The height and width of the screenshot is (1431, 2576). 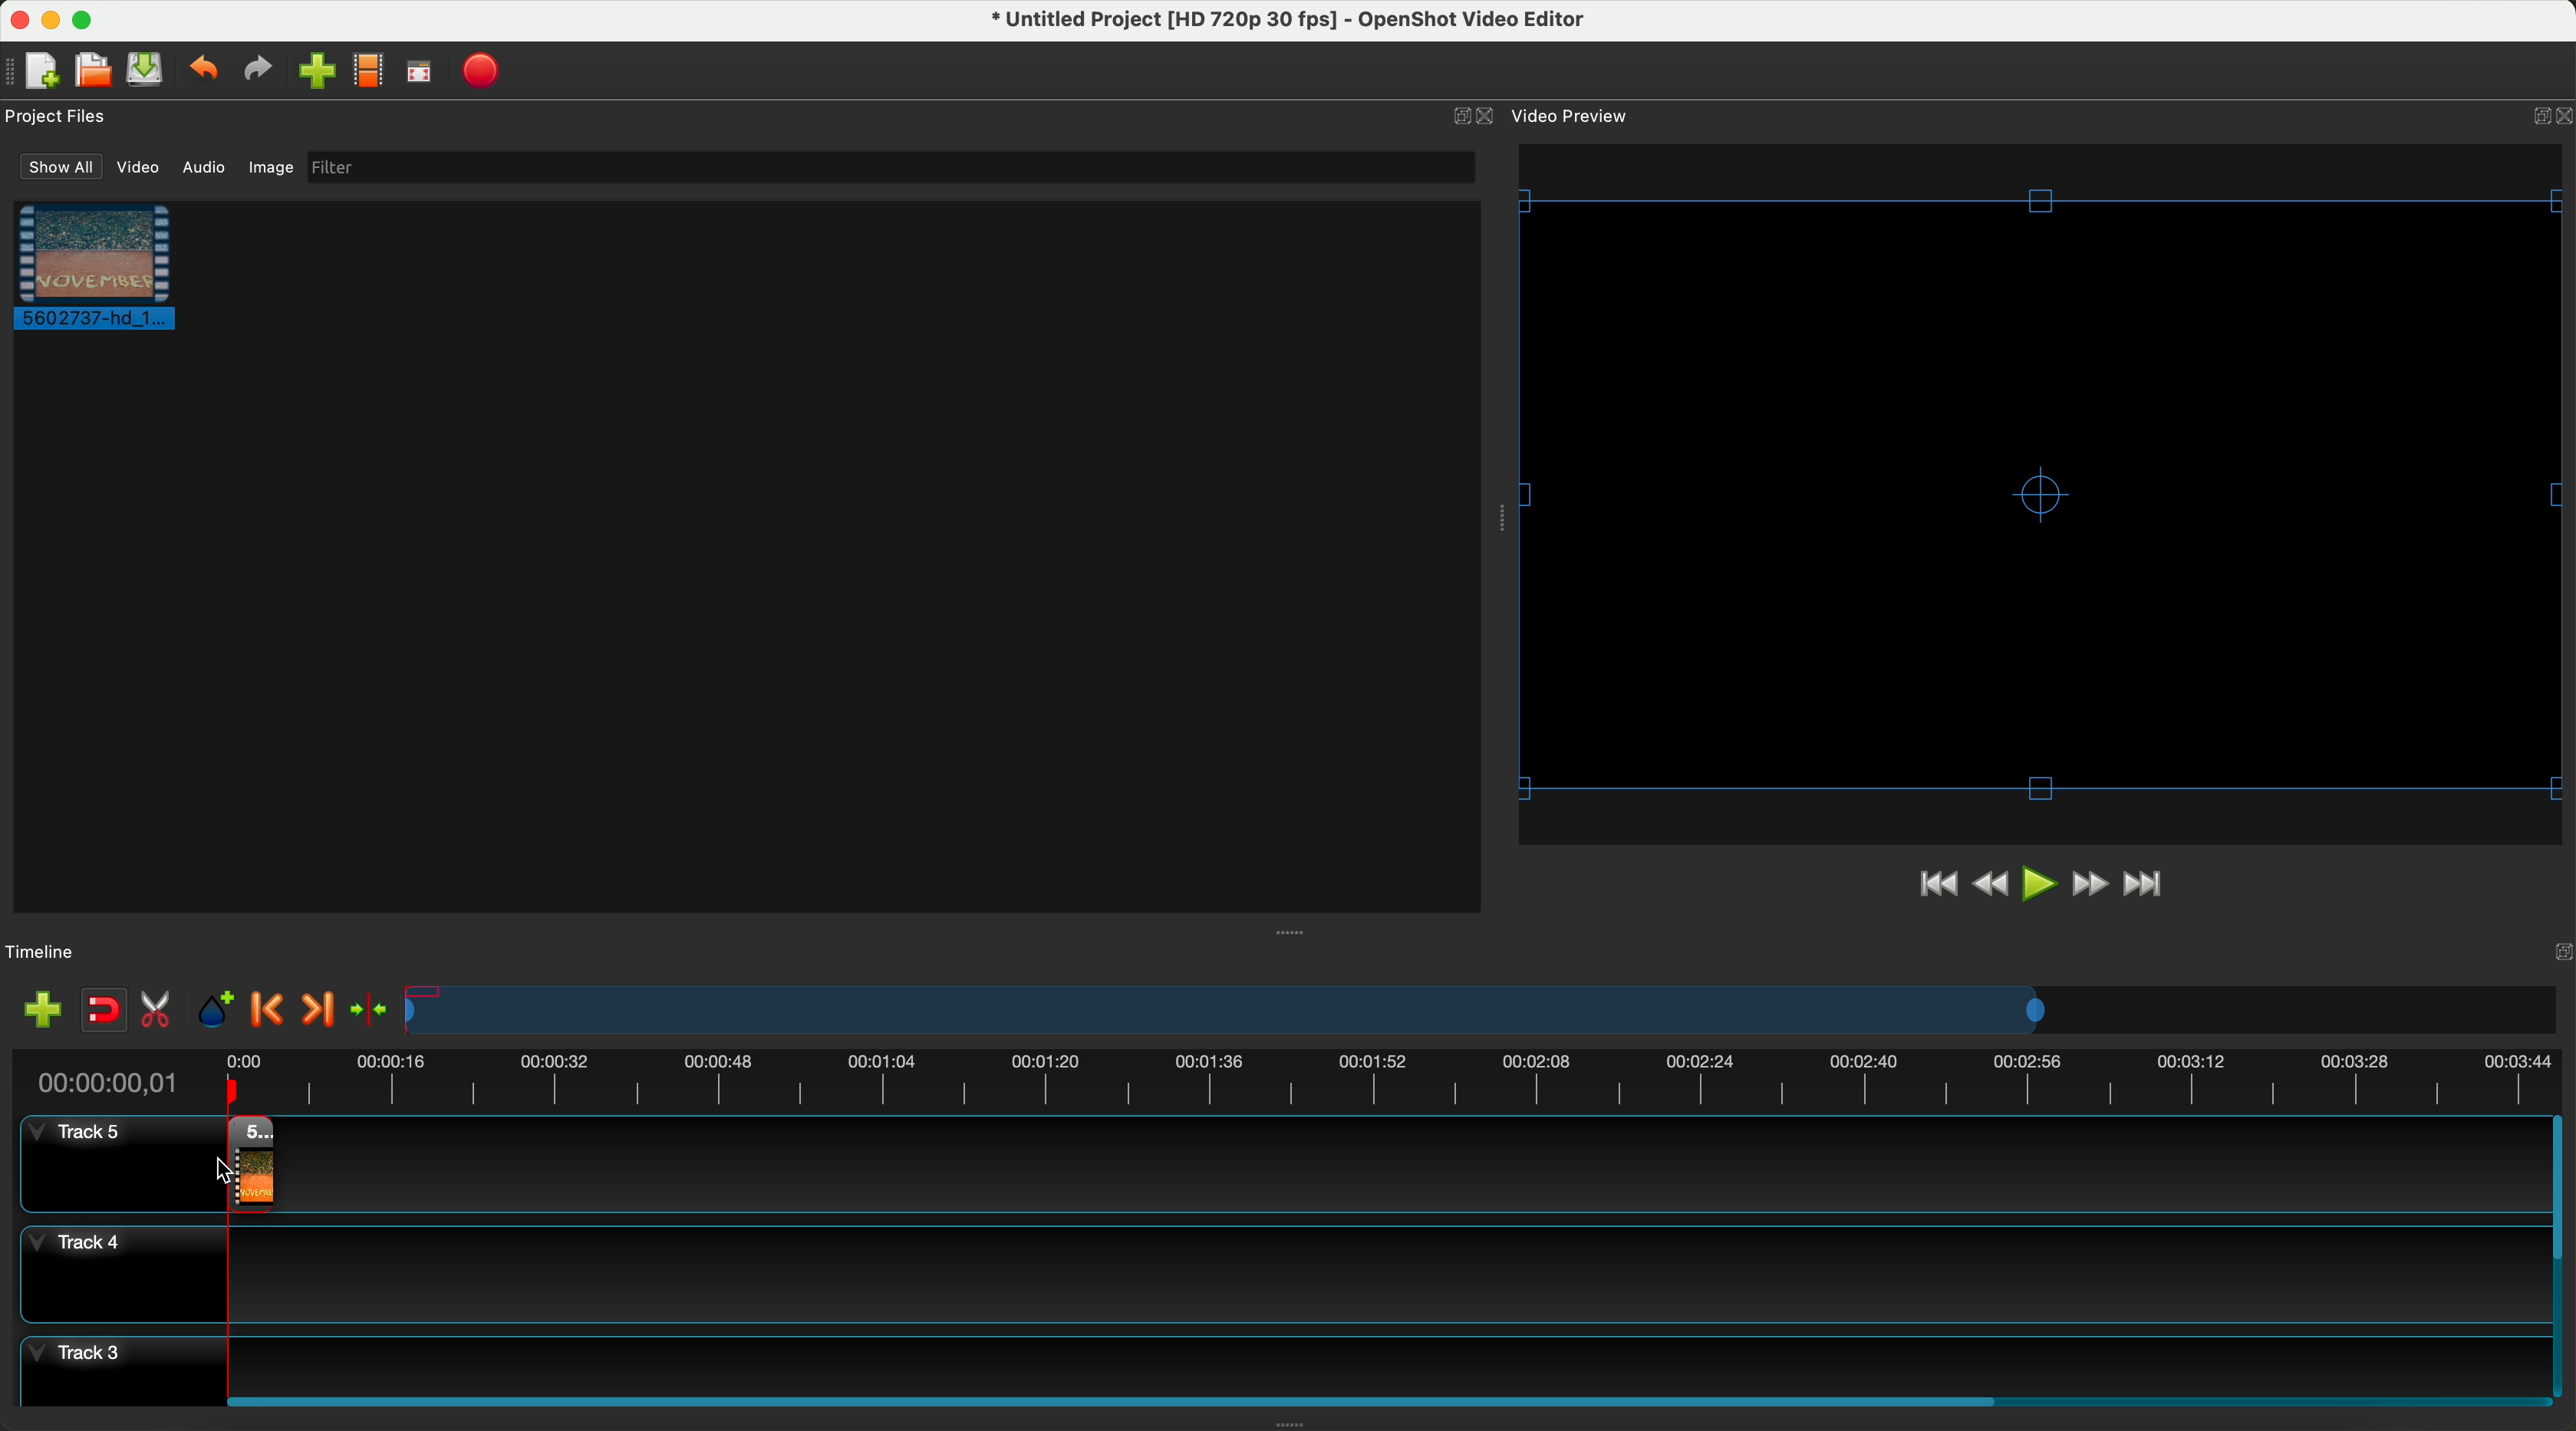 What do you see at coordinates (1489, 118) in the screenshot?
I see `close` at bounding box center [1489, 118].